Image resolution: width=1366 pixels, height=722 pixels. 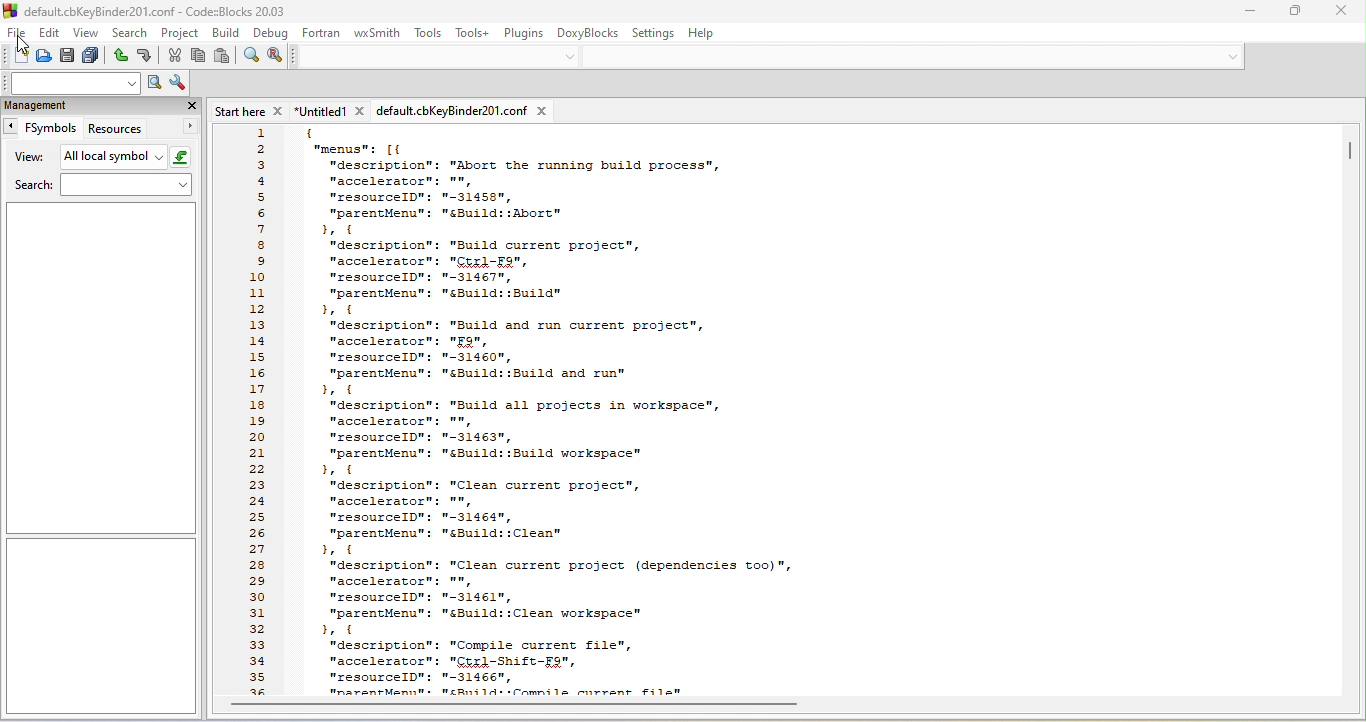 What do you see at coordinates (67, 56) in the screenshot?
I see `save` at bounding box center [67, 56].